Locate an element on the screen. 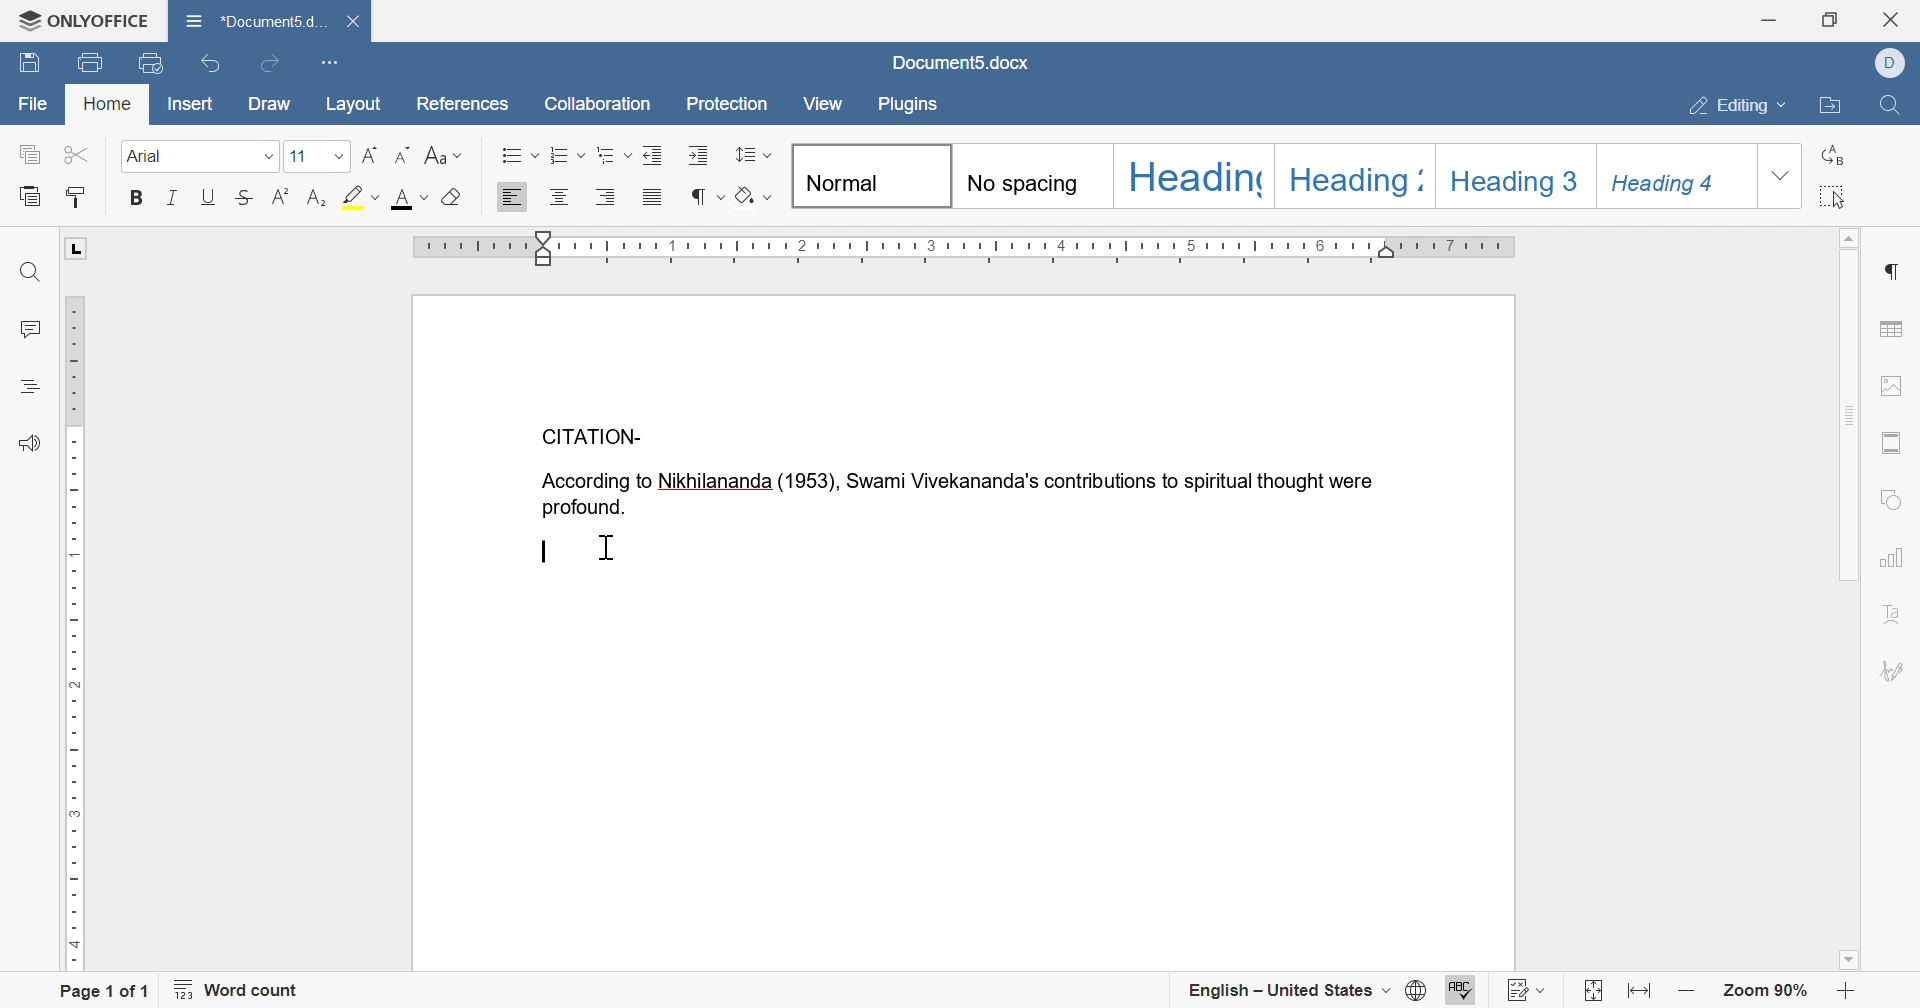 The width and height of the screenshot is (1920, 1008). redo is located at coordinates (274, 65).